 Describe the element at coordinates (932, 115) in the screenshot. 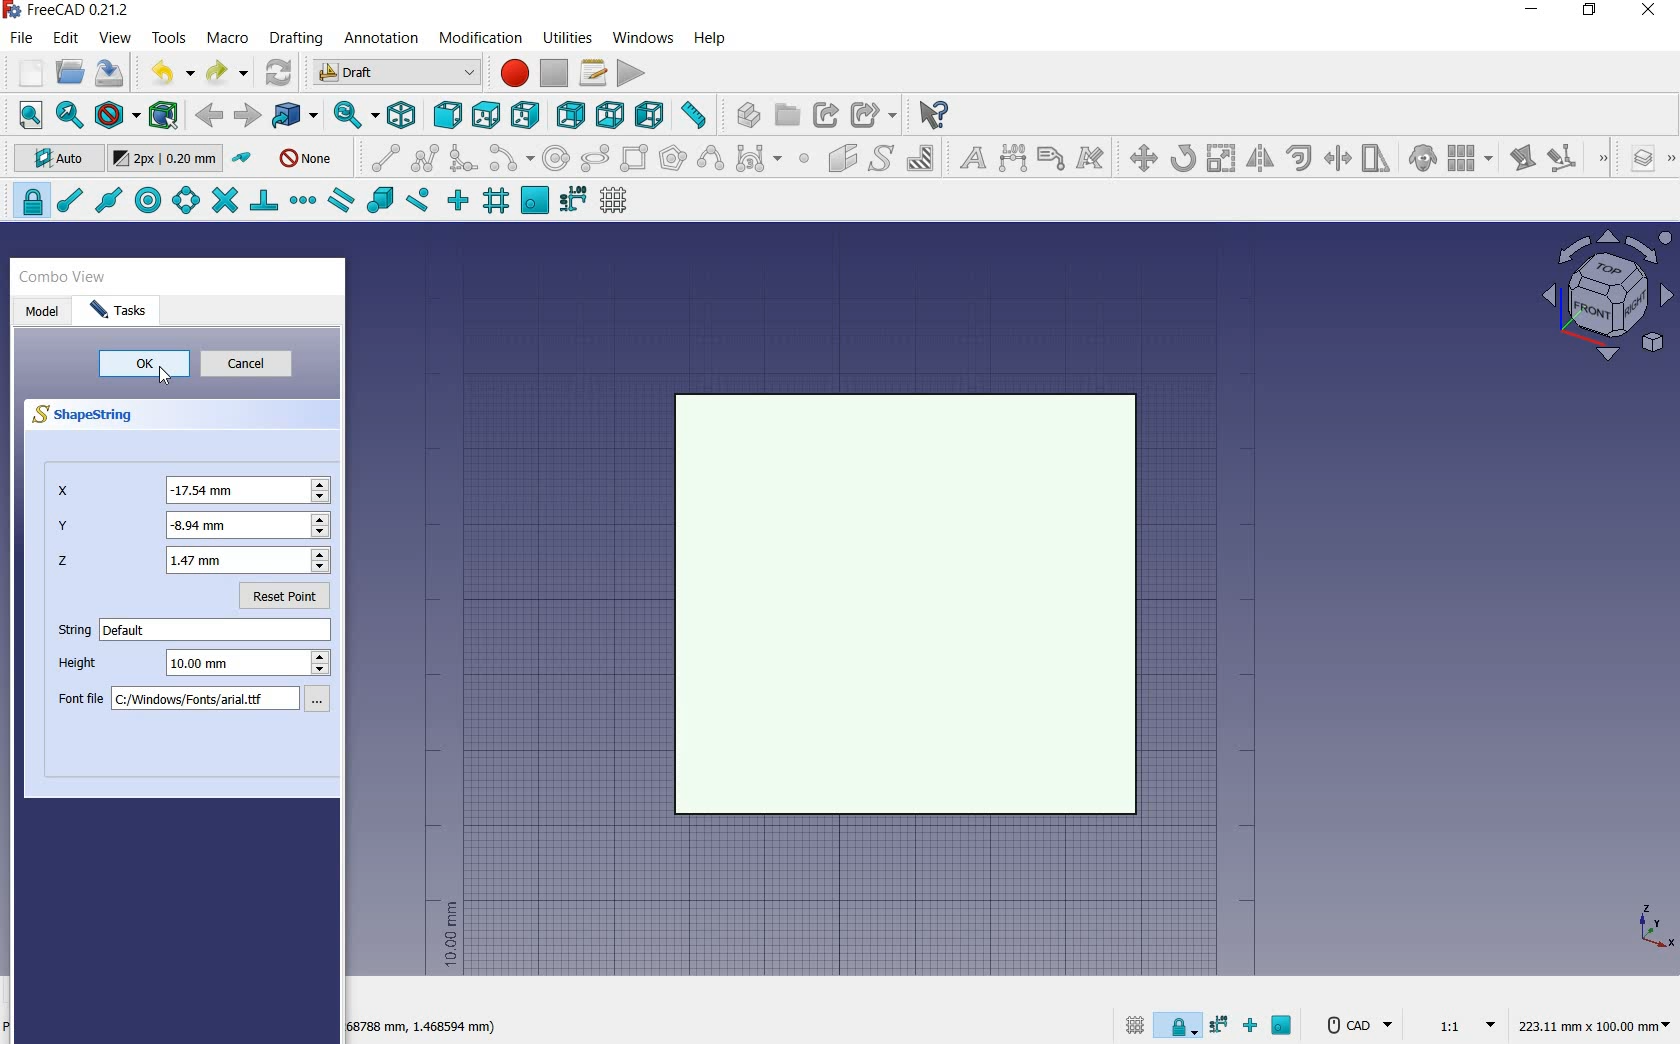

I see `what's this?` at that location.